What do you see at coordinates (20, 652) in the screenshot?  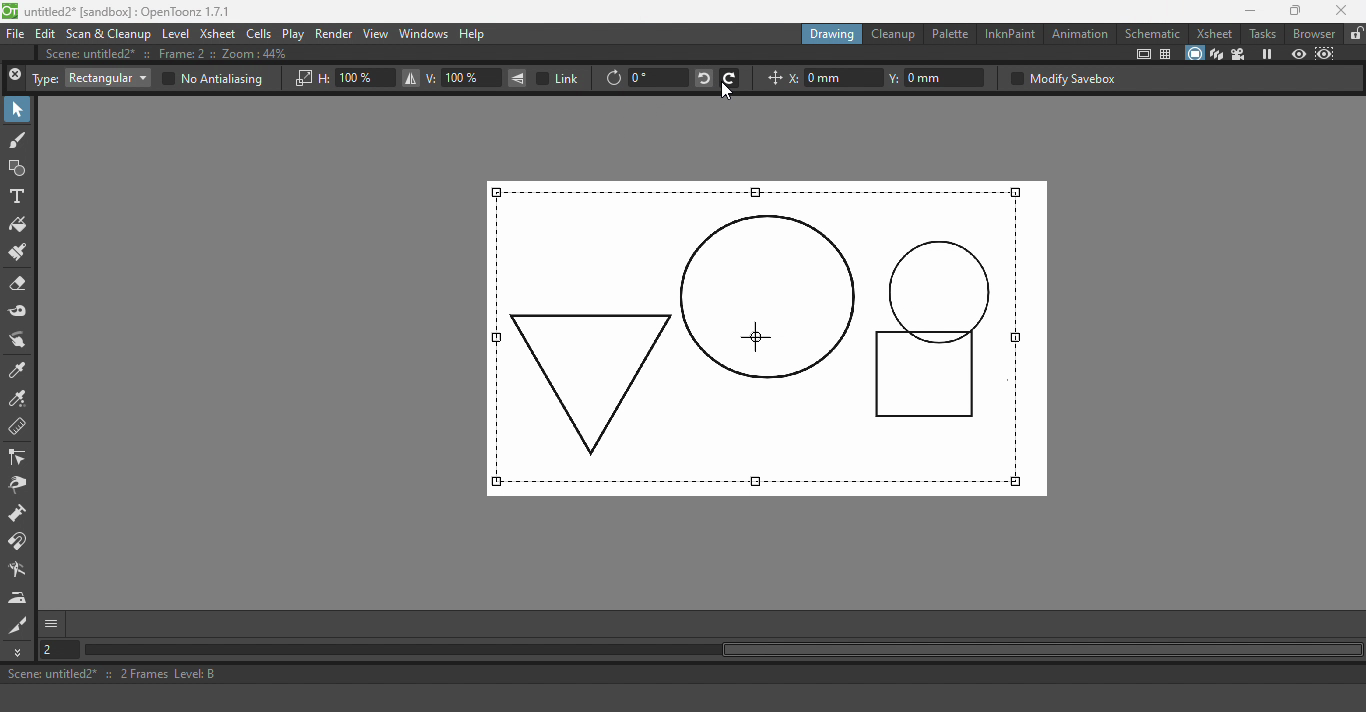 I see `More tools` at bounding box center [20, 652].